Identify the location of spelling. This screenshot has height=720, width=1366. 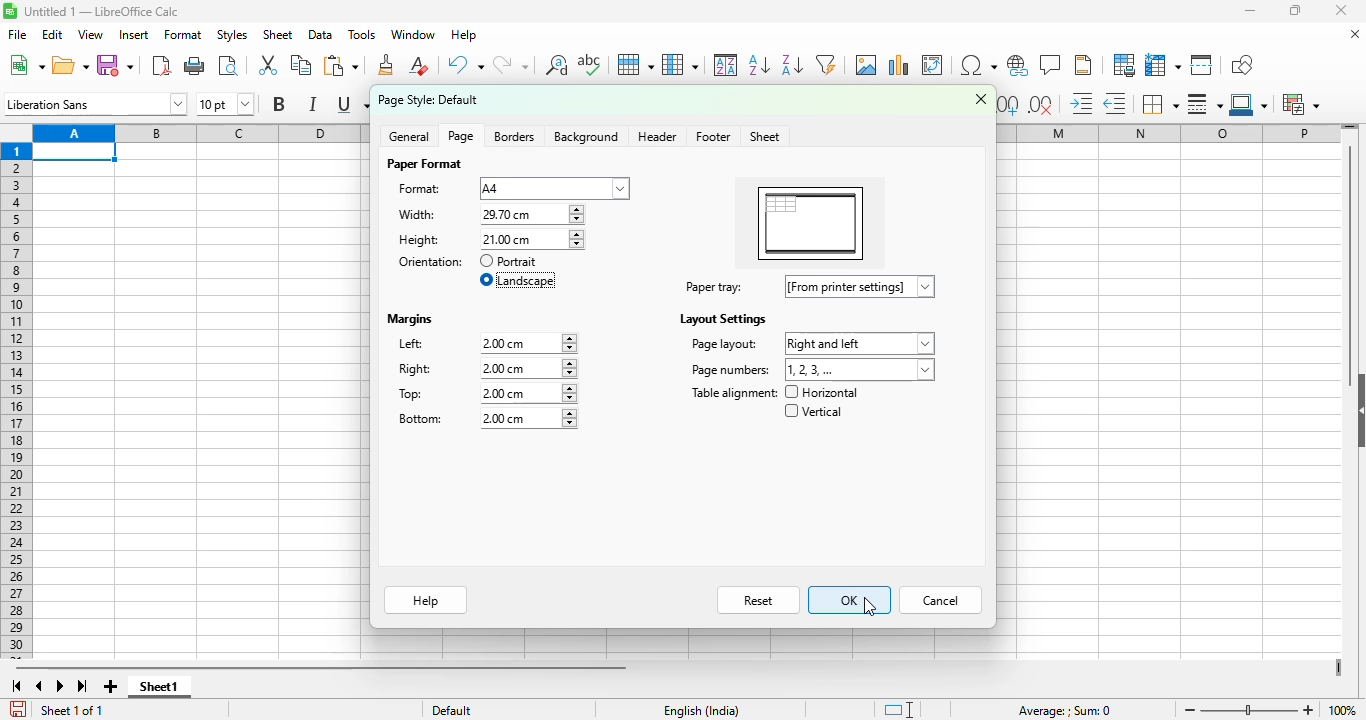
(590, 64).